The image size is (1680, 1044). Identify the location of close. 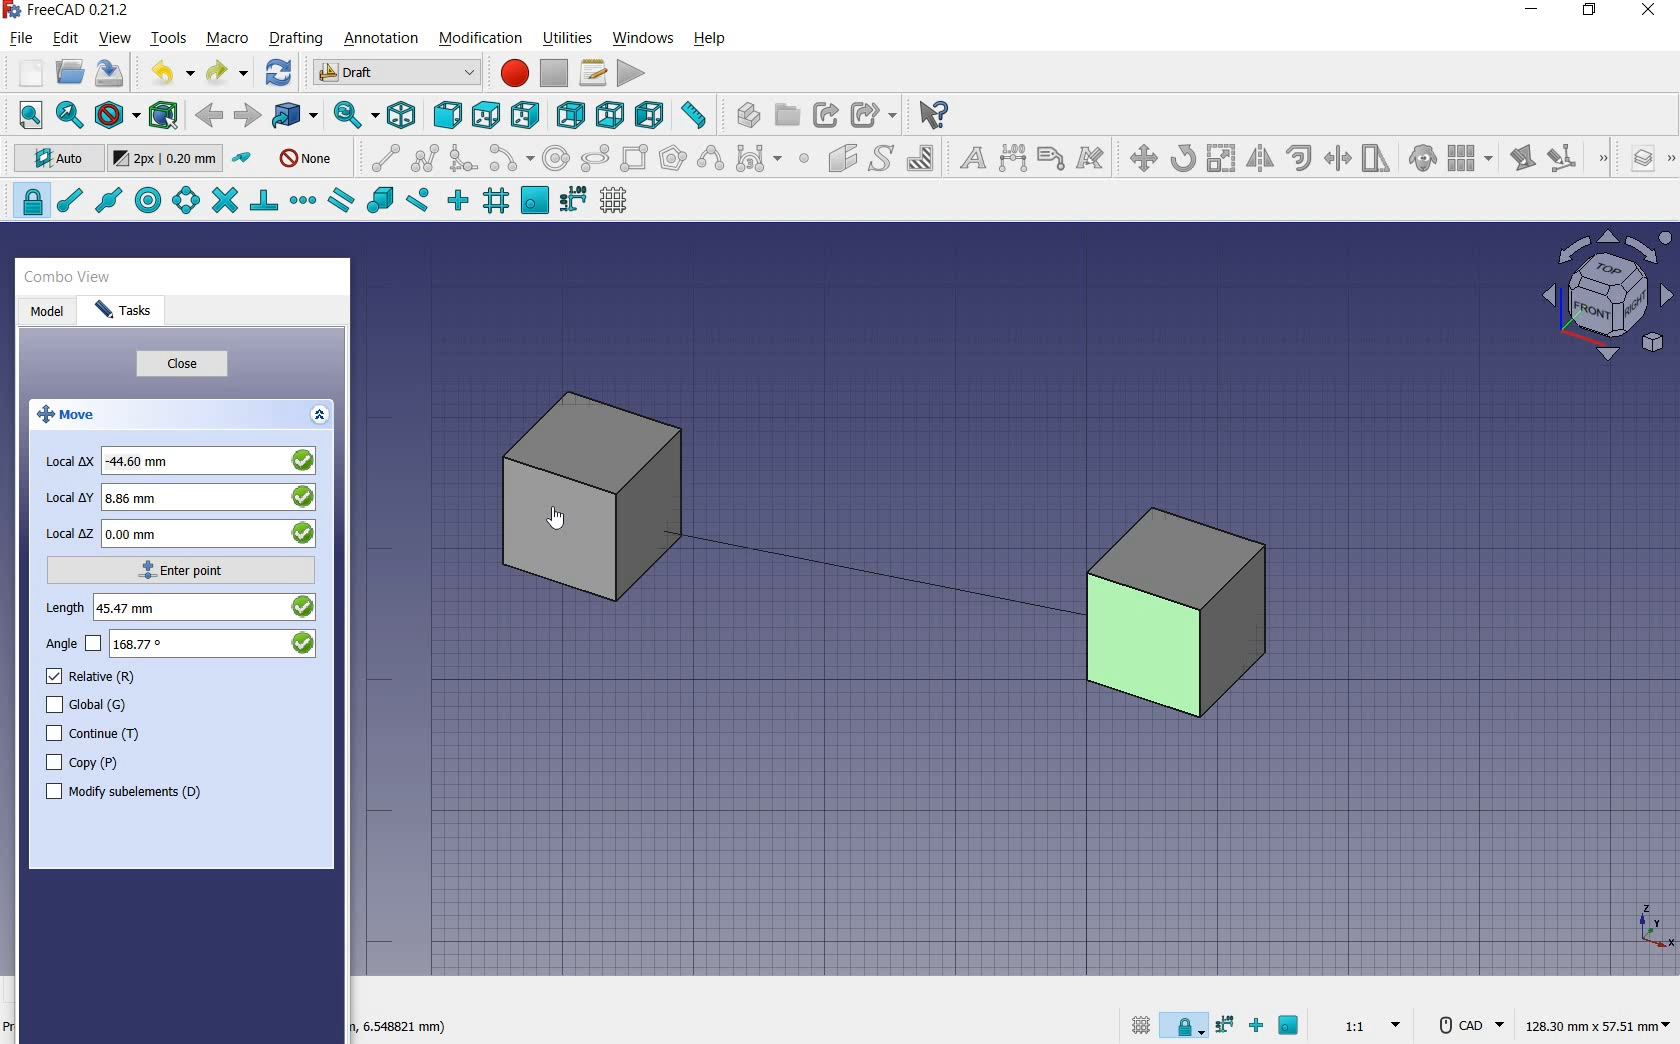
(183, 364).